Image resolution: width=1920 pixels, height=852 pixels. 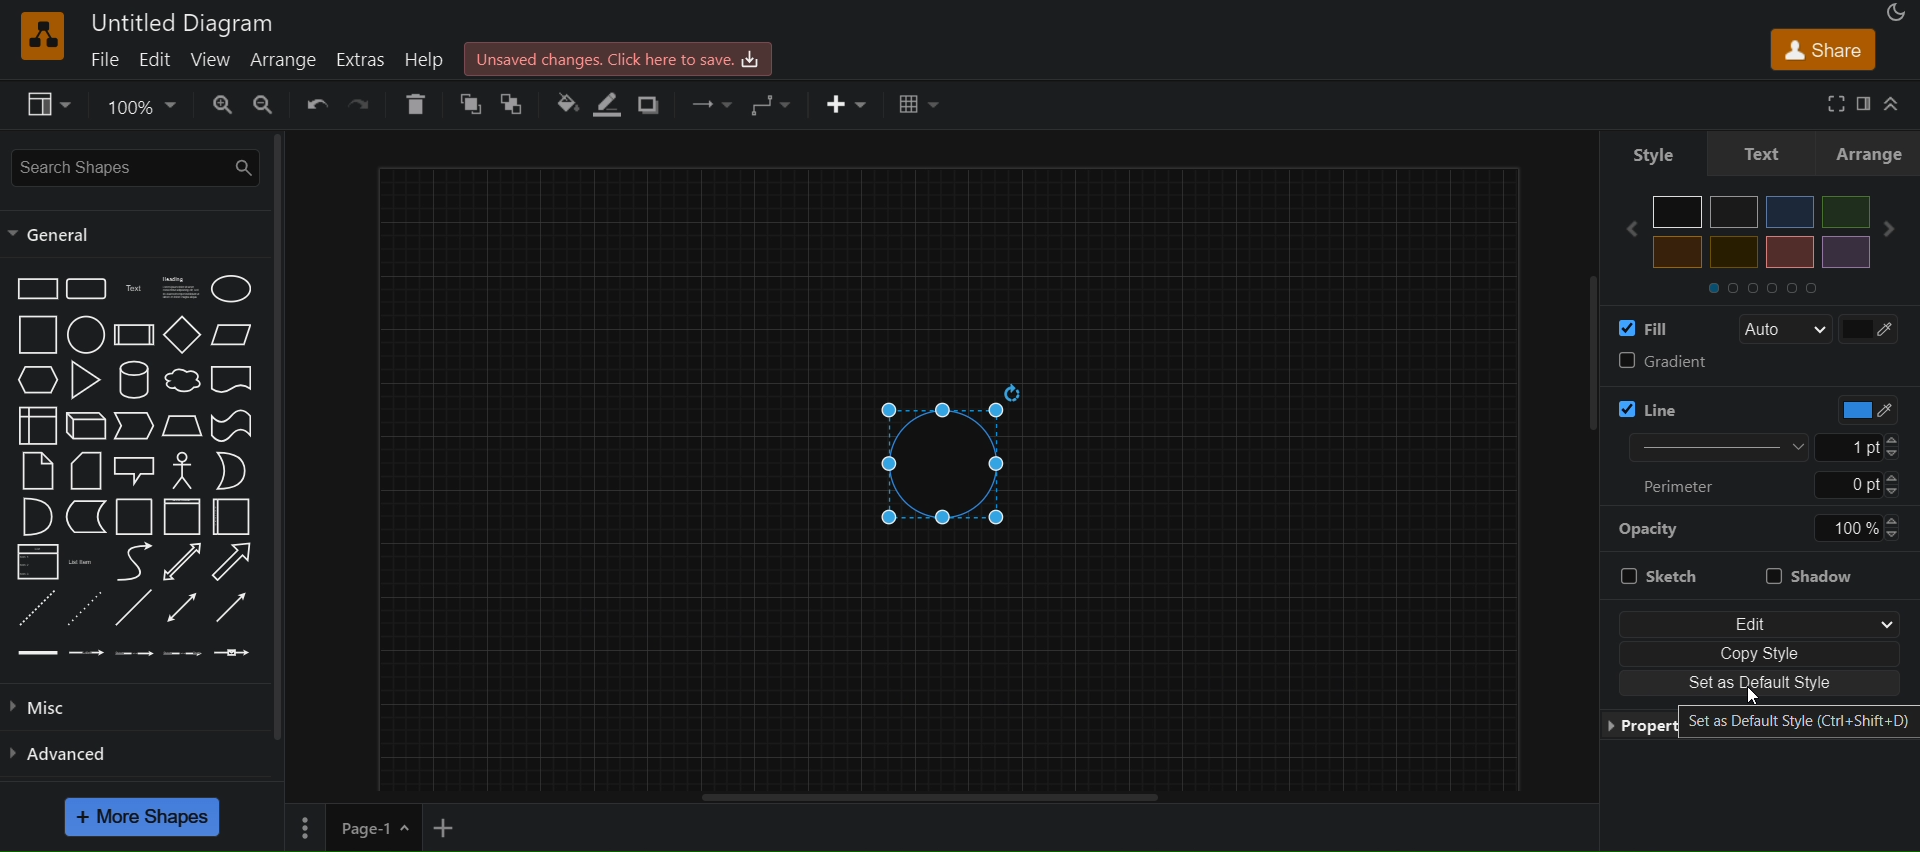 I want to click on color, so click(x=1874, y=327).